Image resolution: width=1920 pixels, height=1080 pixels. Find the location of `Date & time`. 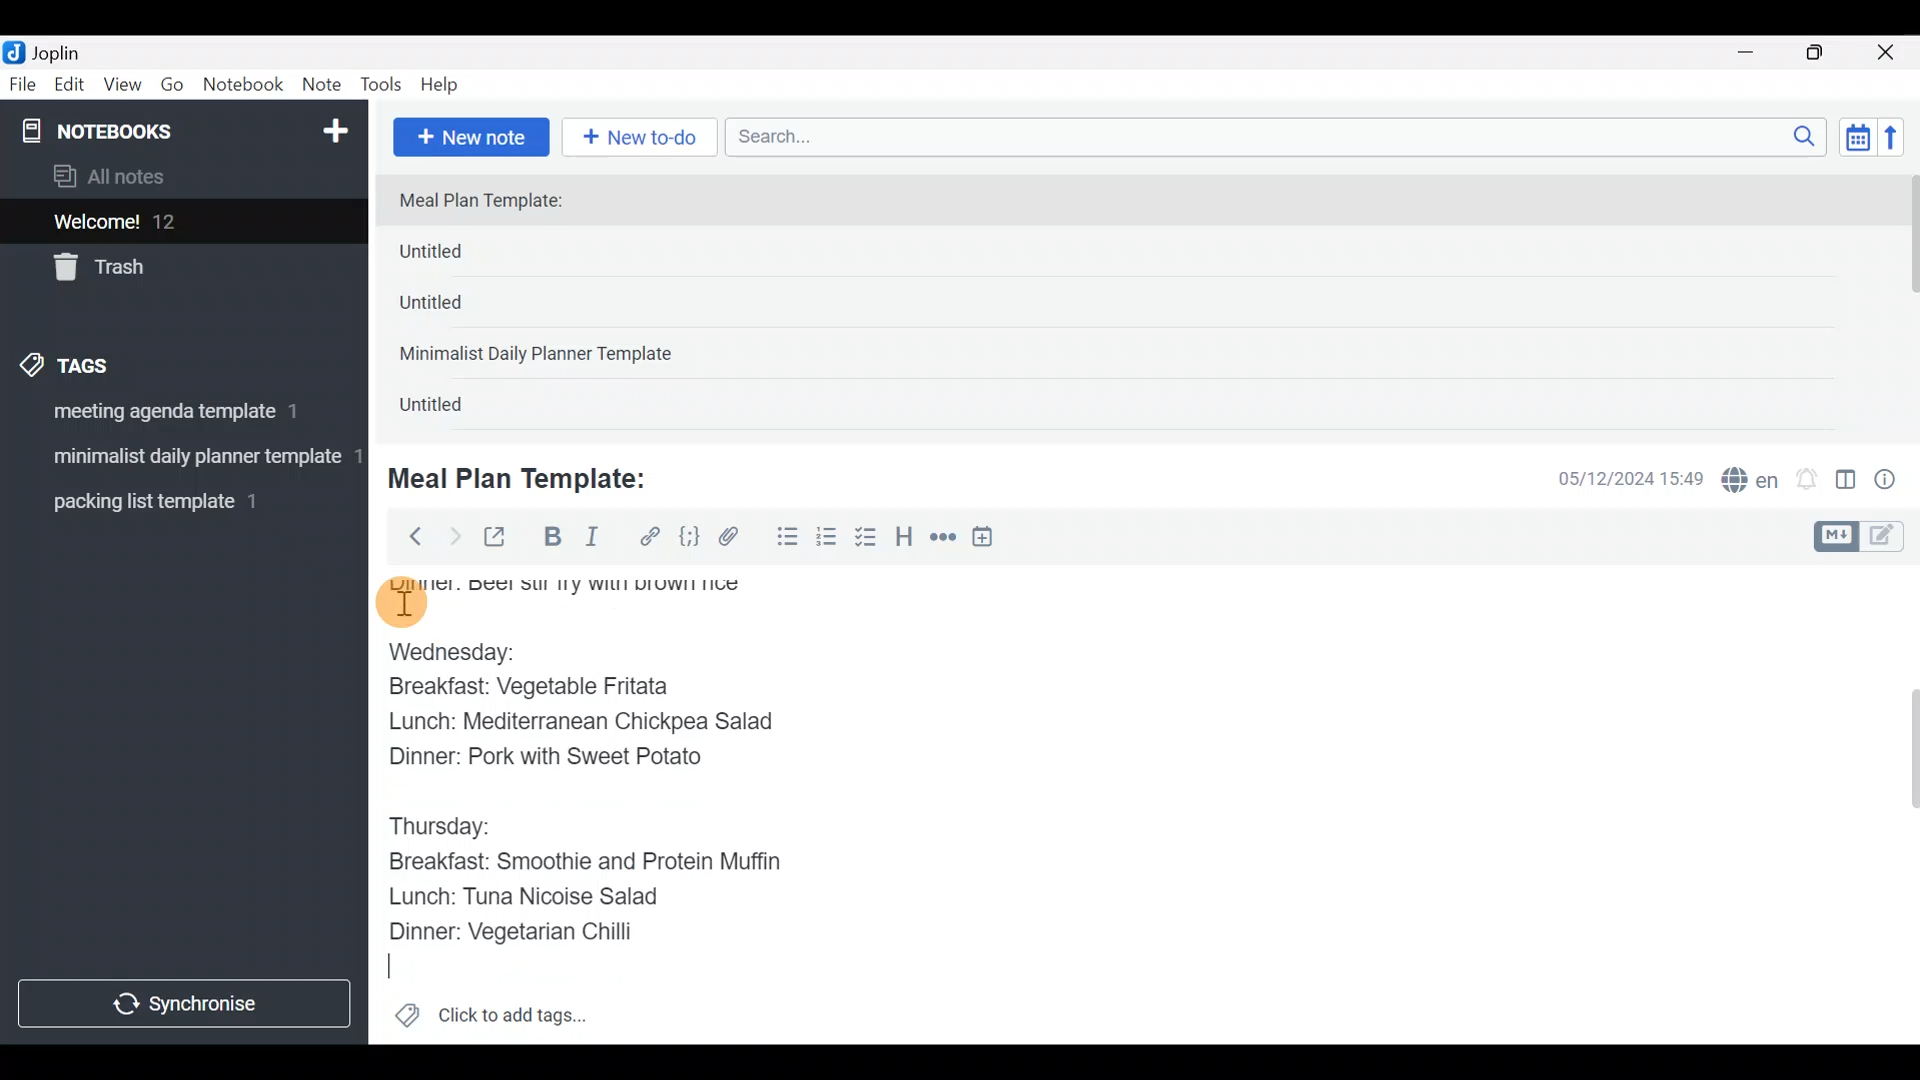

Date & time is located at coordinates (1615, 478).